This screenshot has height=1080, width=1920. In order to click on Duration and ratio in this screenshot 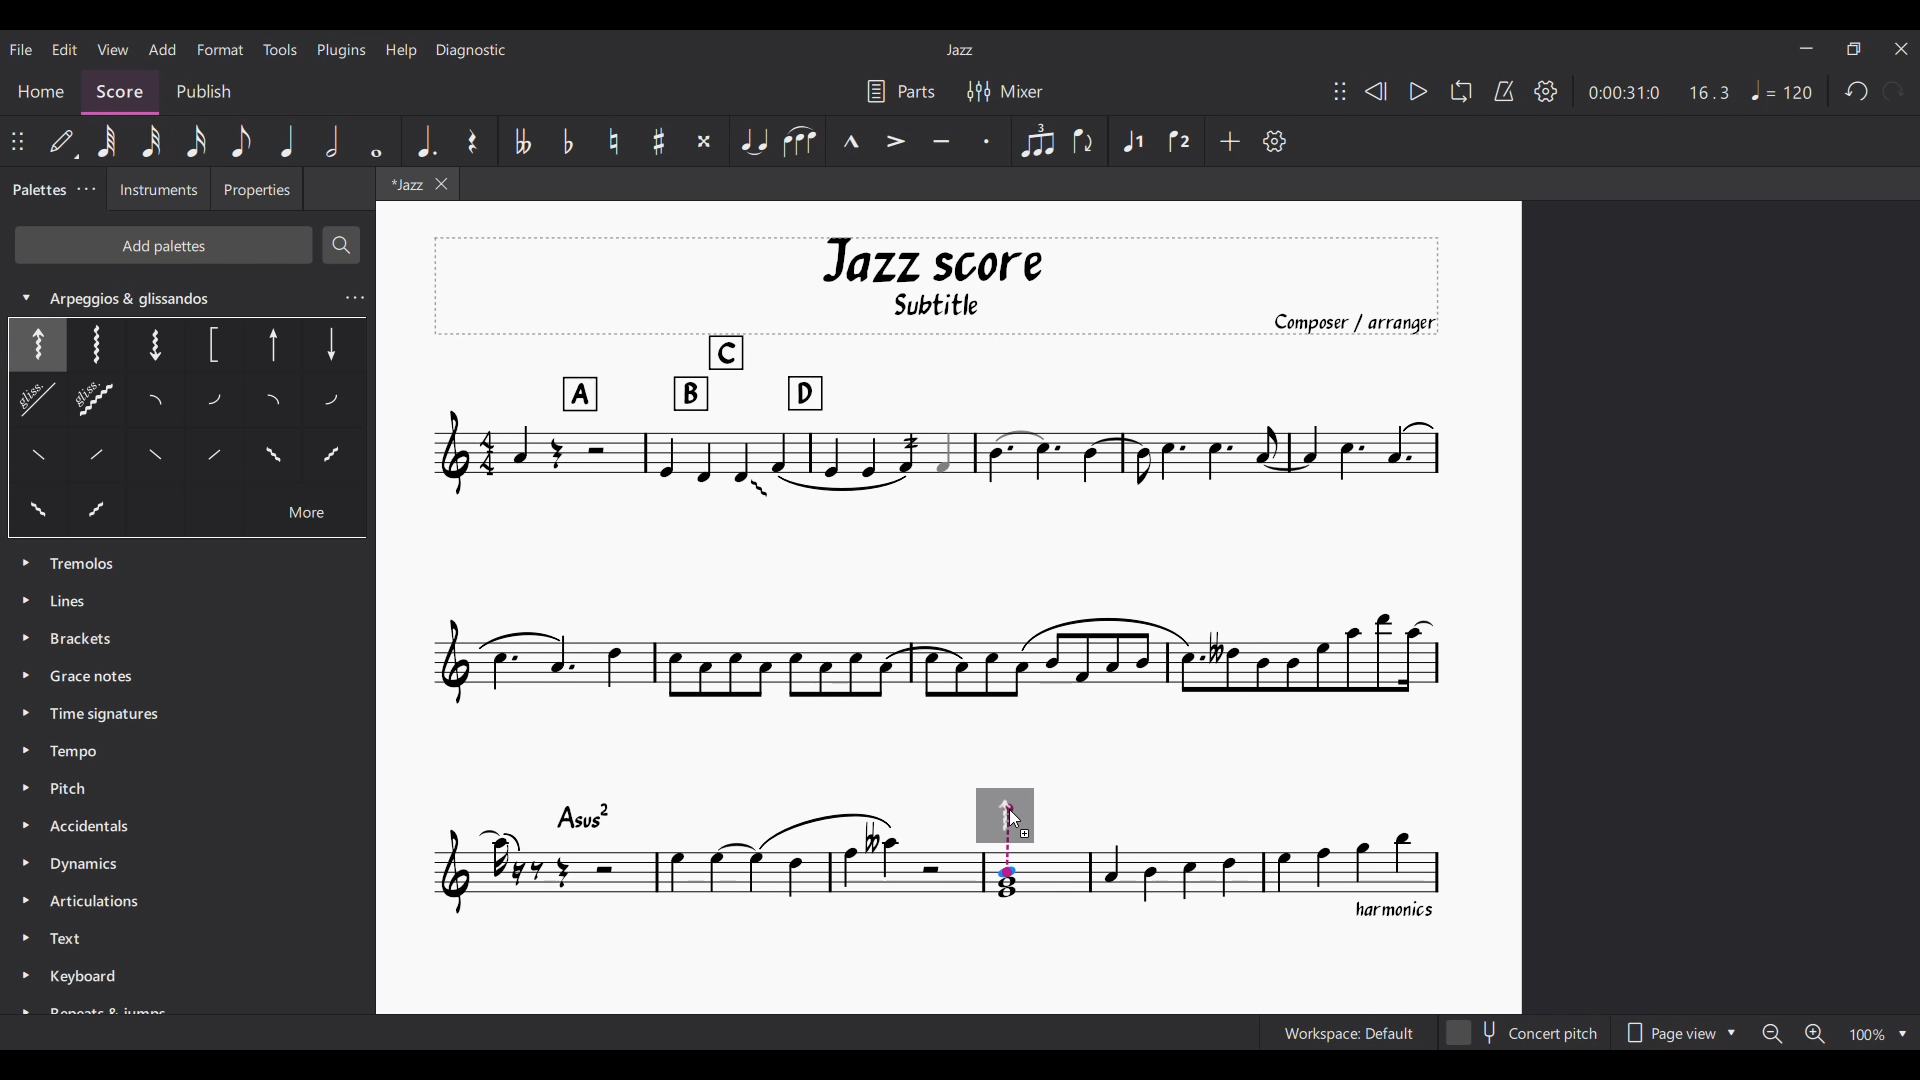, I will do `click(1659, 92)`.